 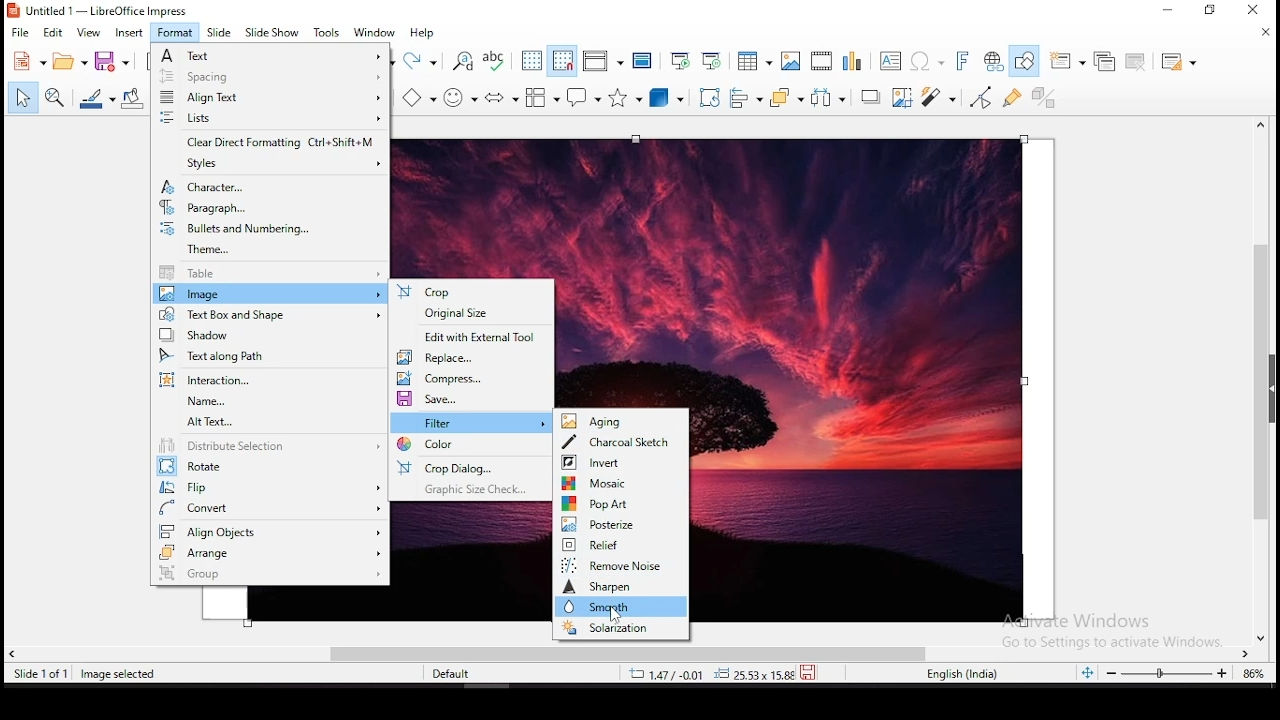 I want to click on symbol shapes, so click(x=463, y=96).